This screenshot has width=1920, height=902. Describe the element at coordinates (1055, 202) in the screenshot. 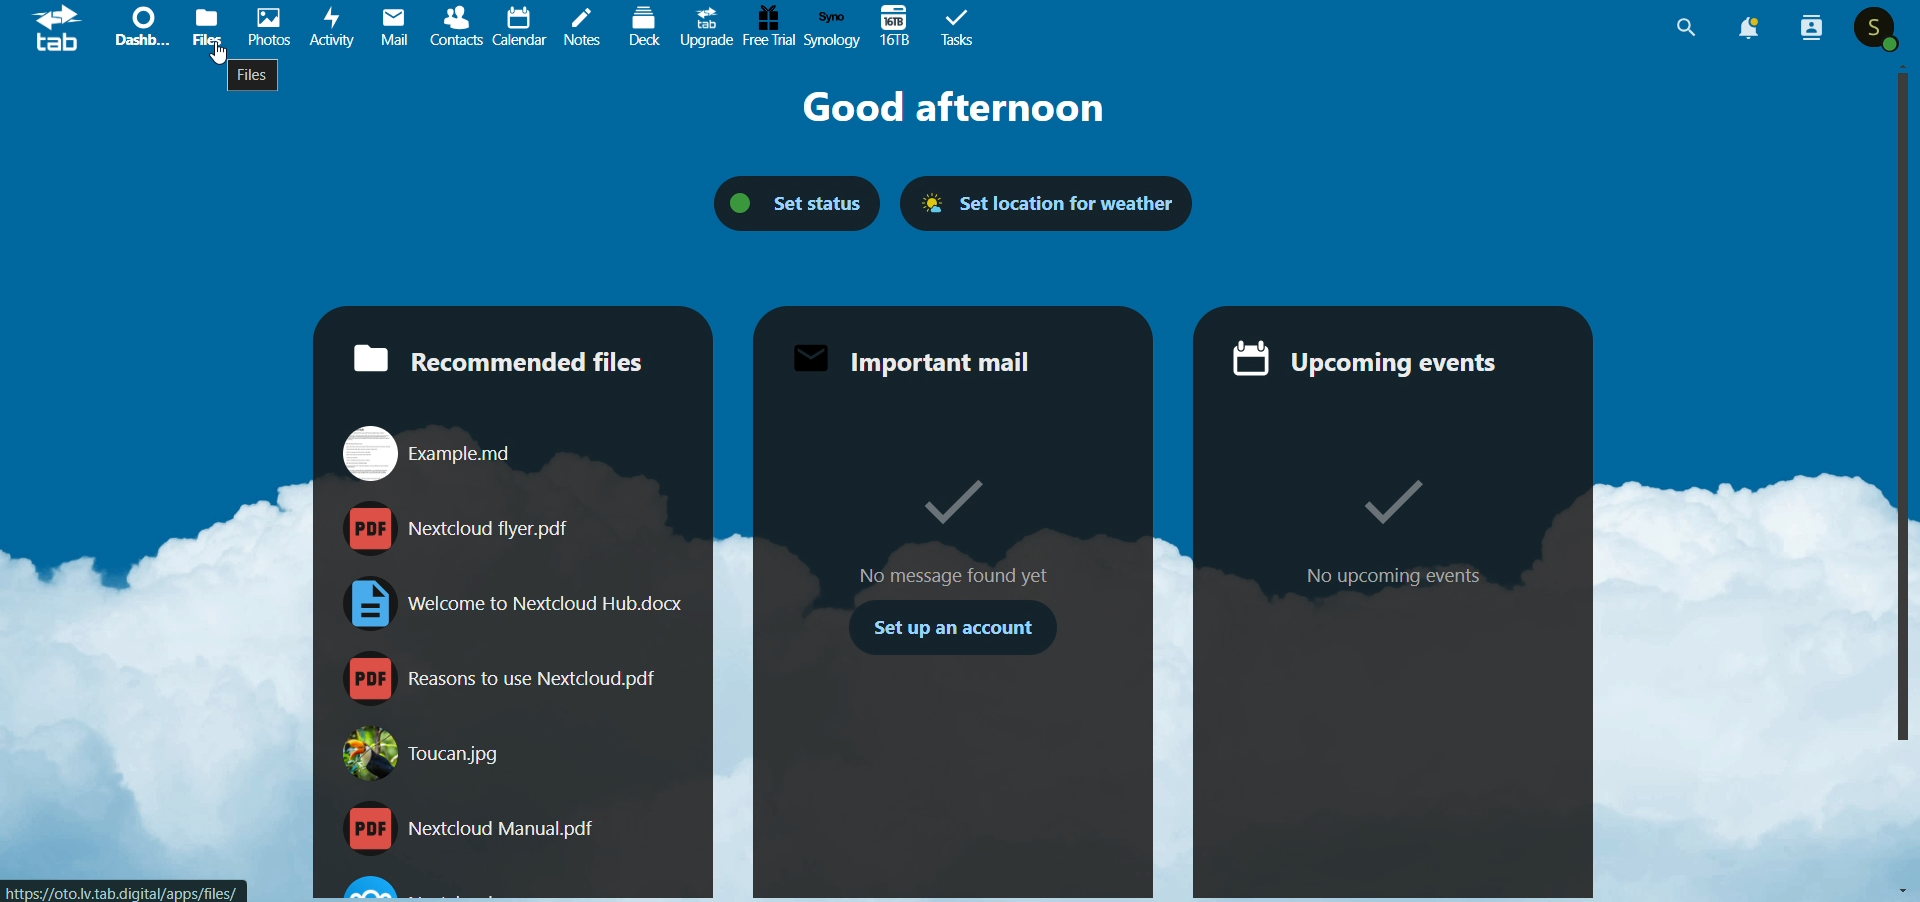

I see `set location for weather` at that location.